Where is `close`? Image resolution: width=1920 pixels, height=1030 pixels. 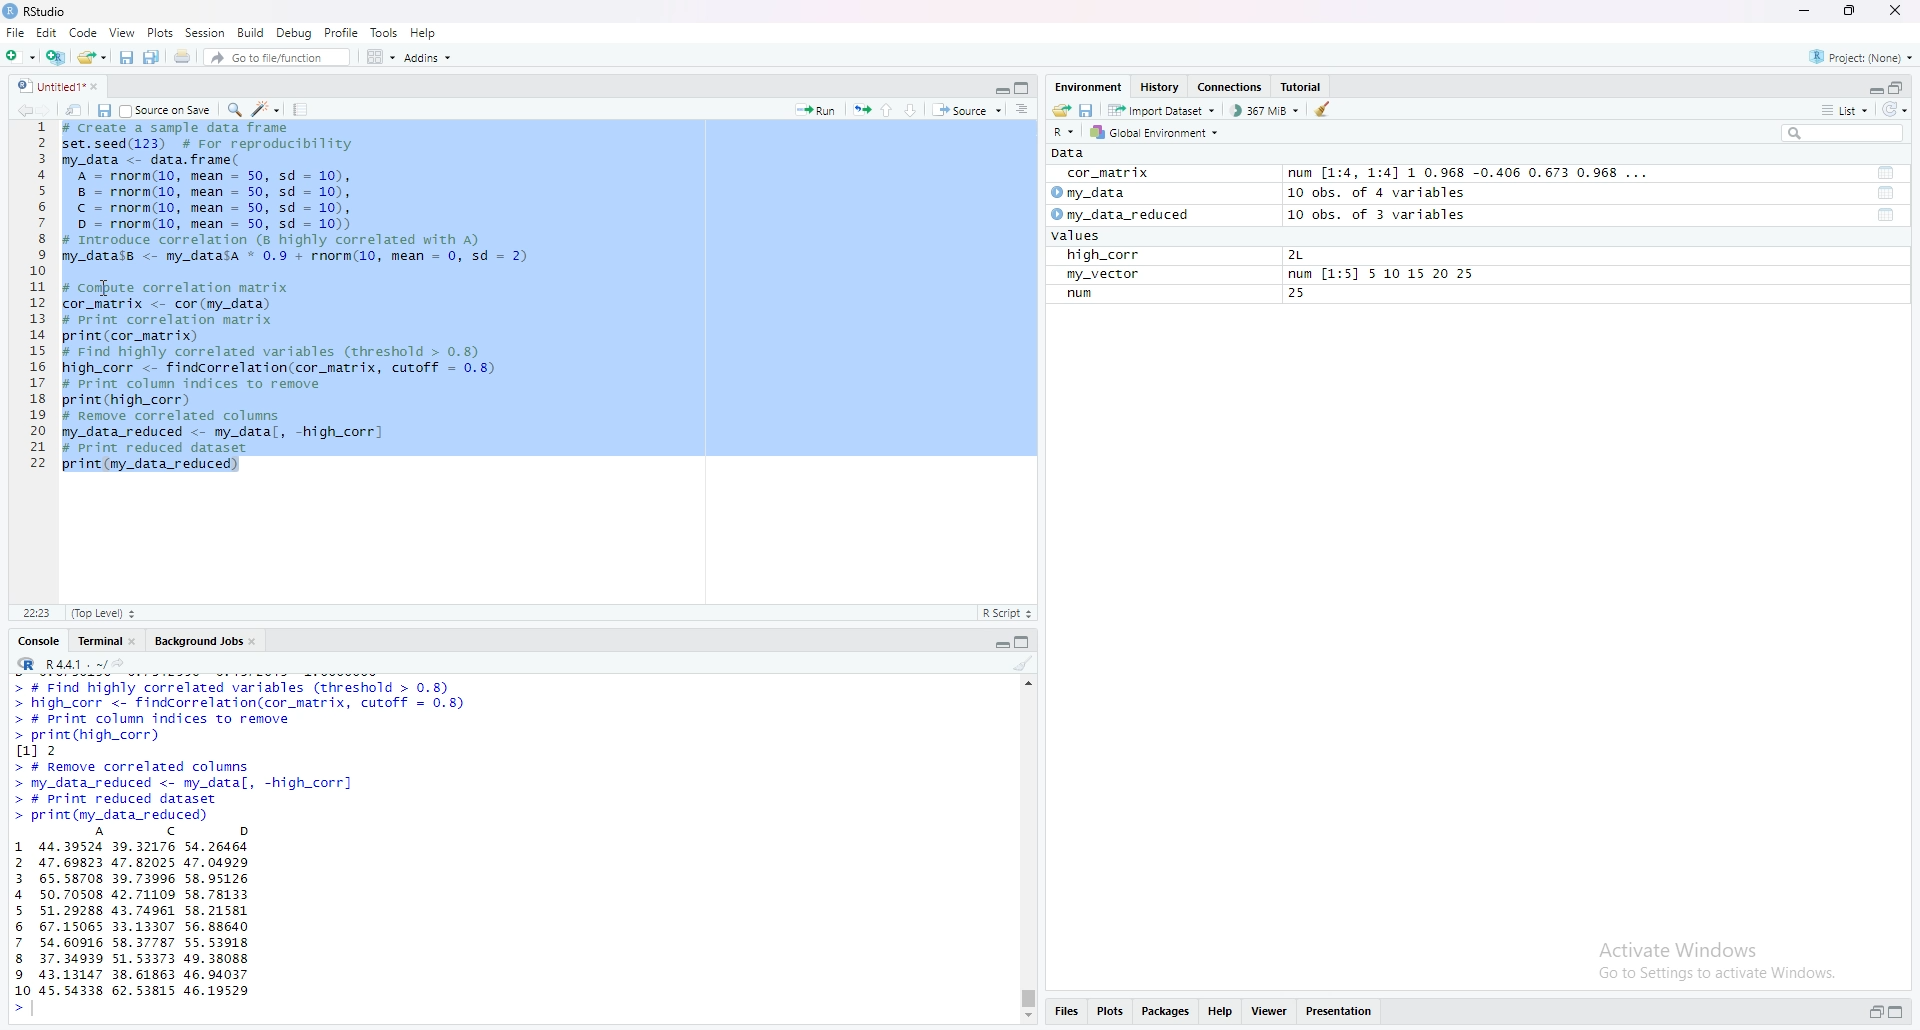
close is located at coordinates (96, 87).